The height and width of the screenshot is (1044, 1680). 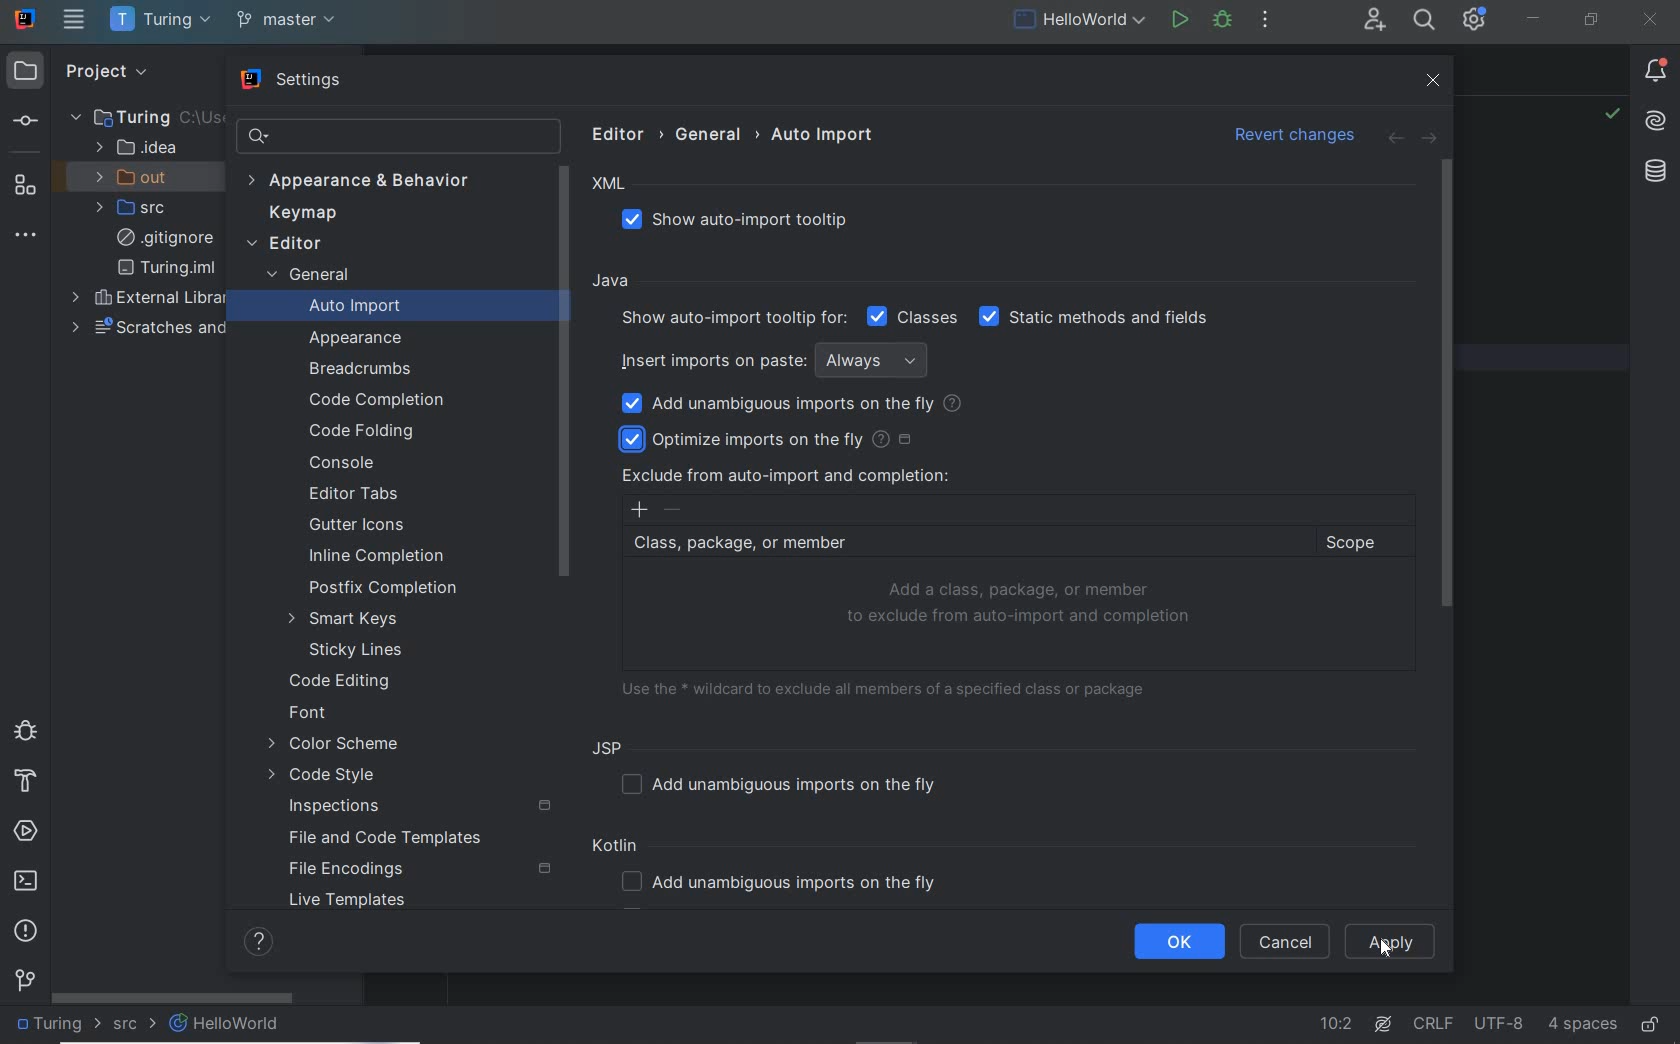 I want to click on RESTORE DOWN, so click(x=1592, y=22).